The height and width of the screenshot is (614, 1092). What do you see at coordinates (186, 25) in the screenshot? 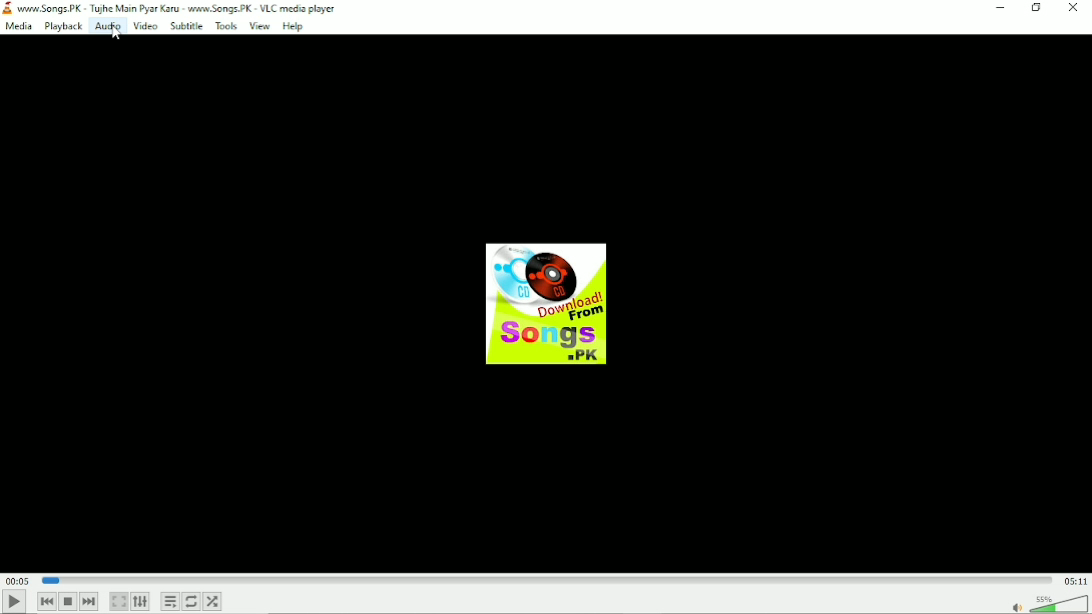
I see `Subtitle` at bounding box center [186, 25].